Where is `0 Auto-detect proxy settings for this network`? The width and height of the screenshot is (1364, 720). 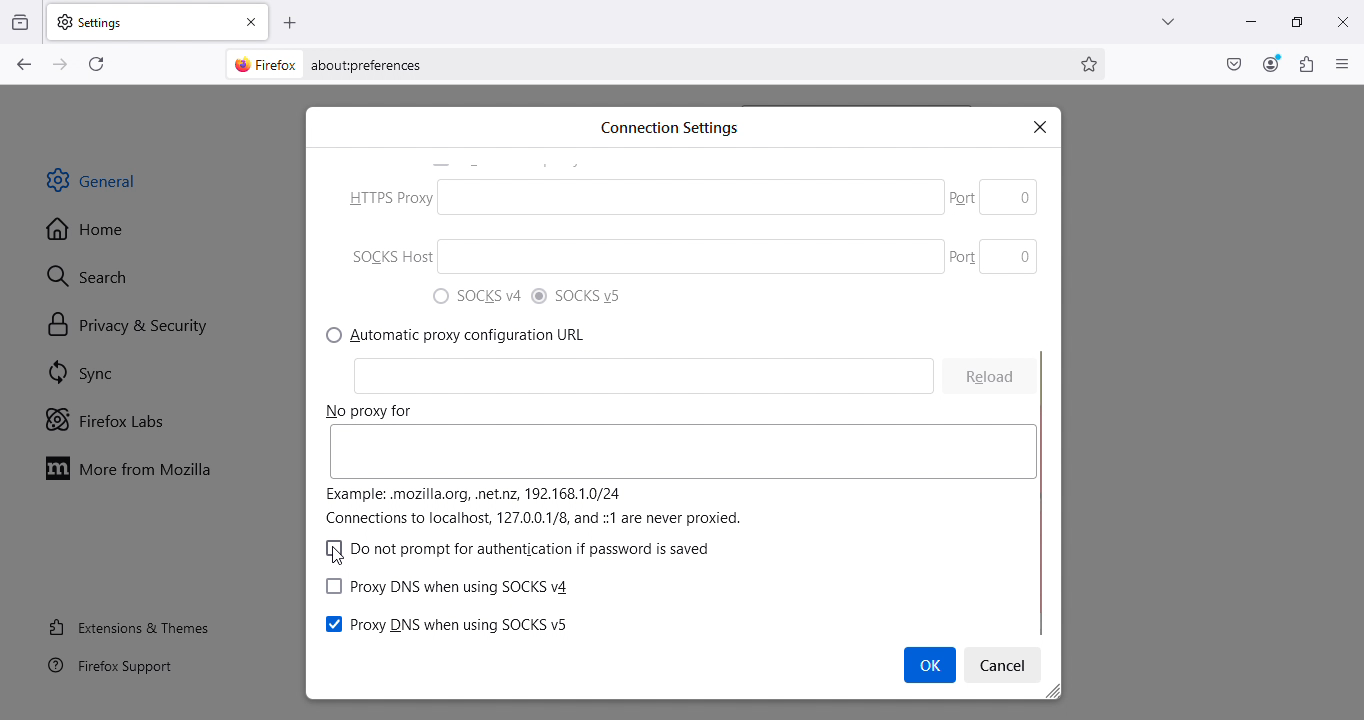 0 Auto-detect proxy settings for this network is located at coordinates (578, 297).